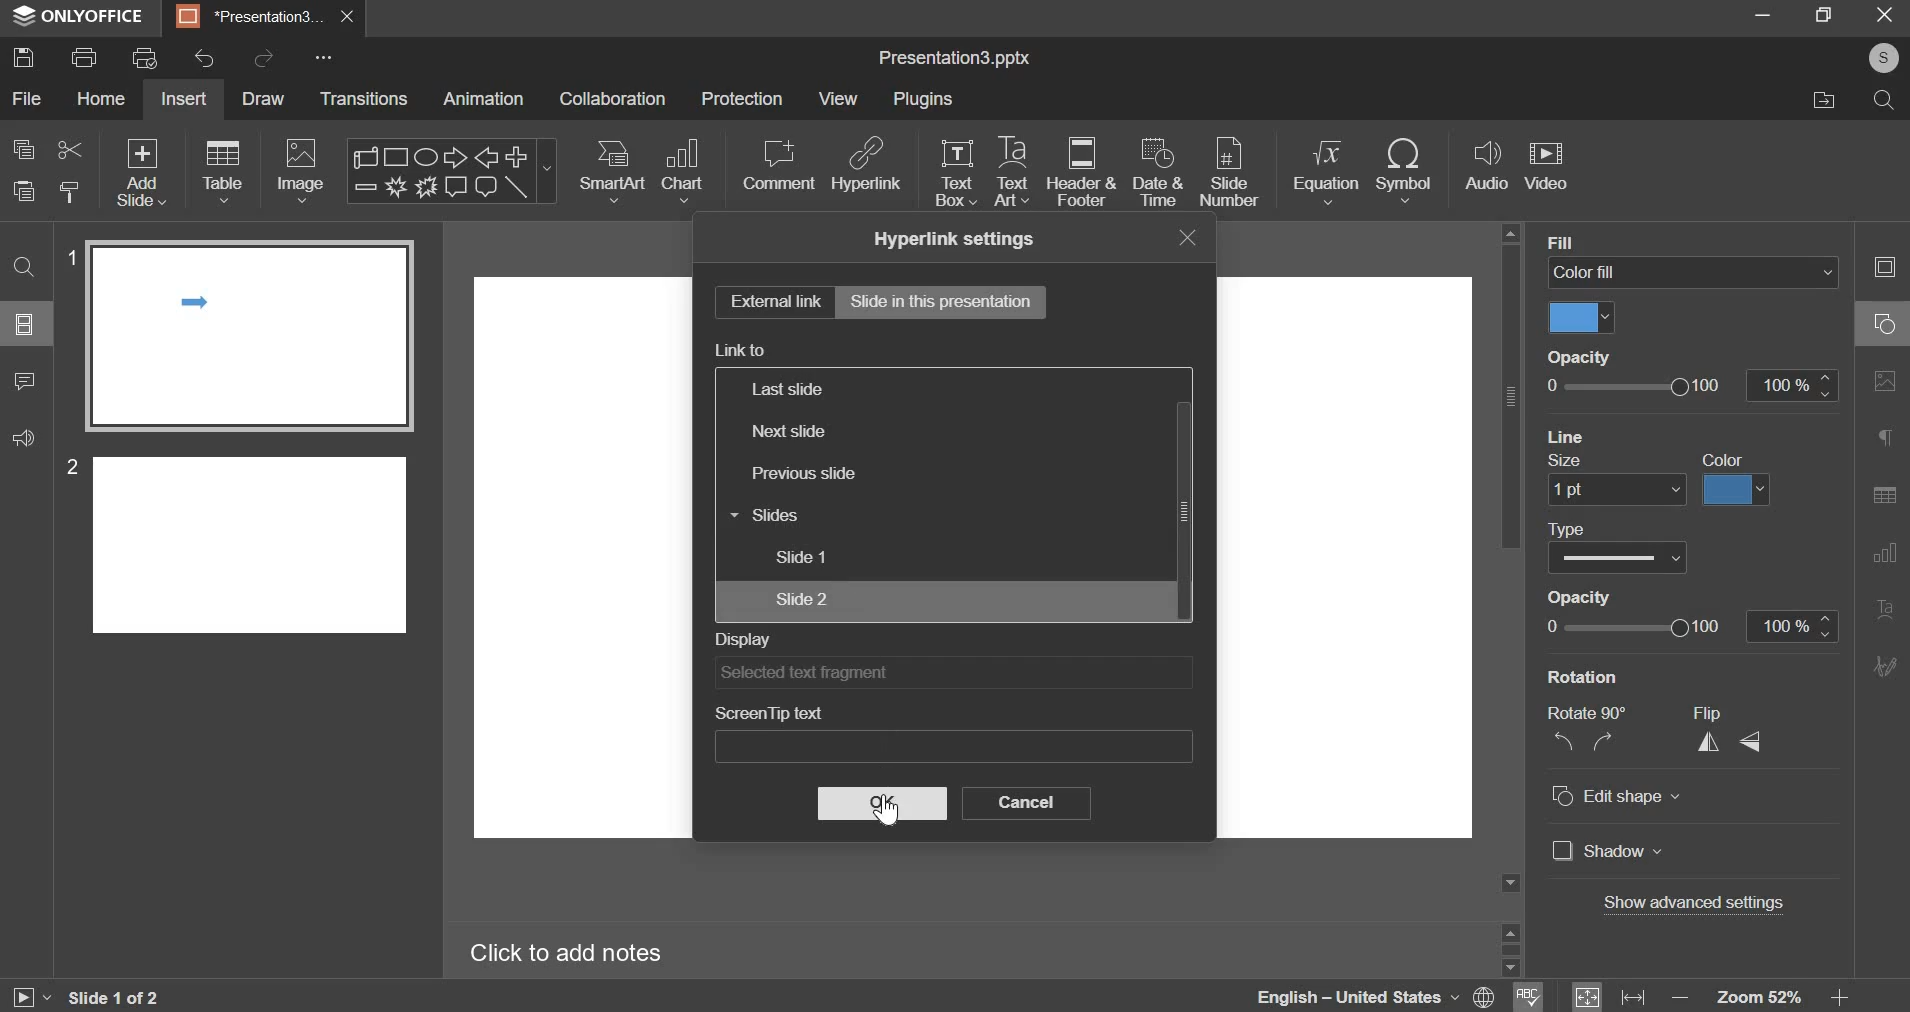  What do you see at coordinates (1633, 998) in the screenshot?
I see `fit to width` at bounding box center [1633, 998].